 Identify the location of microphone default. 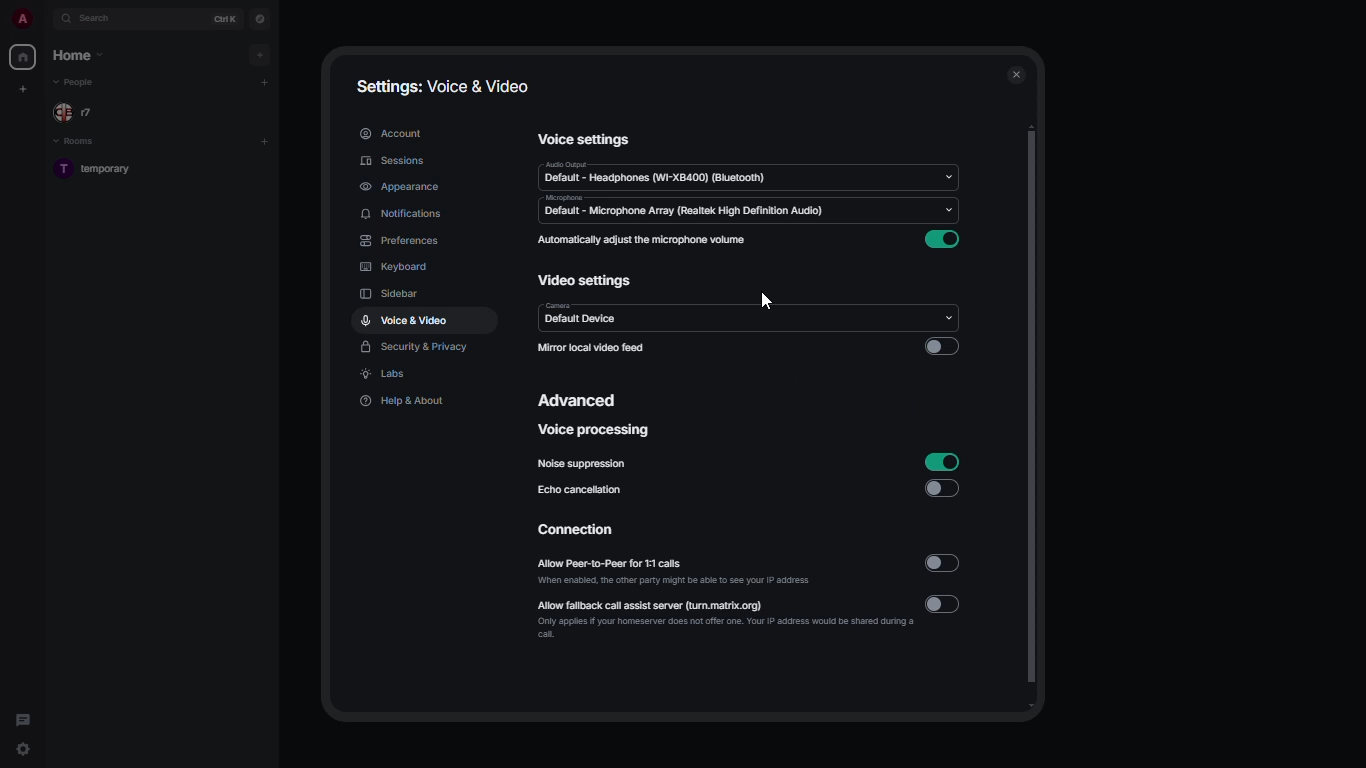
(684, 206).